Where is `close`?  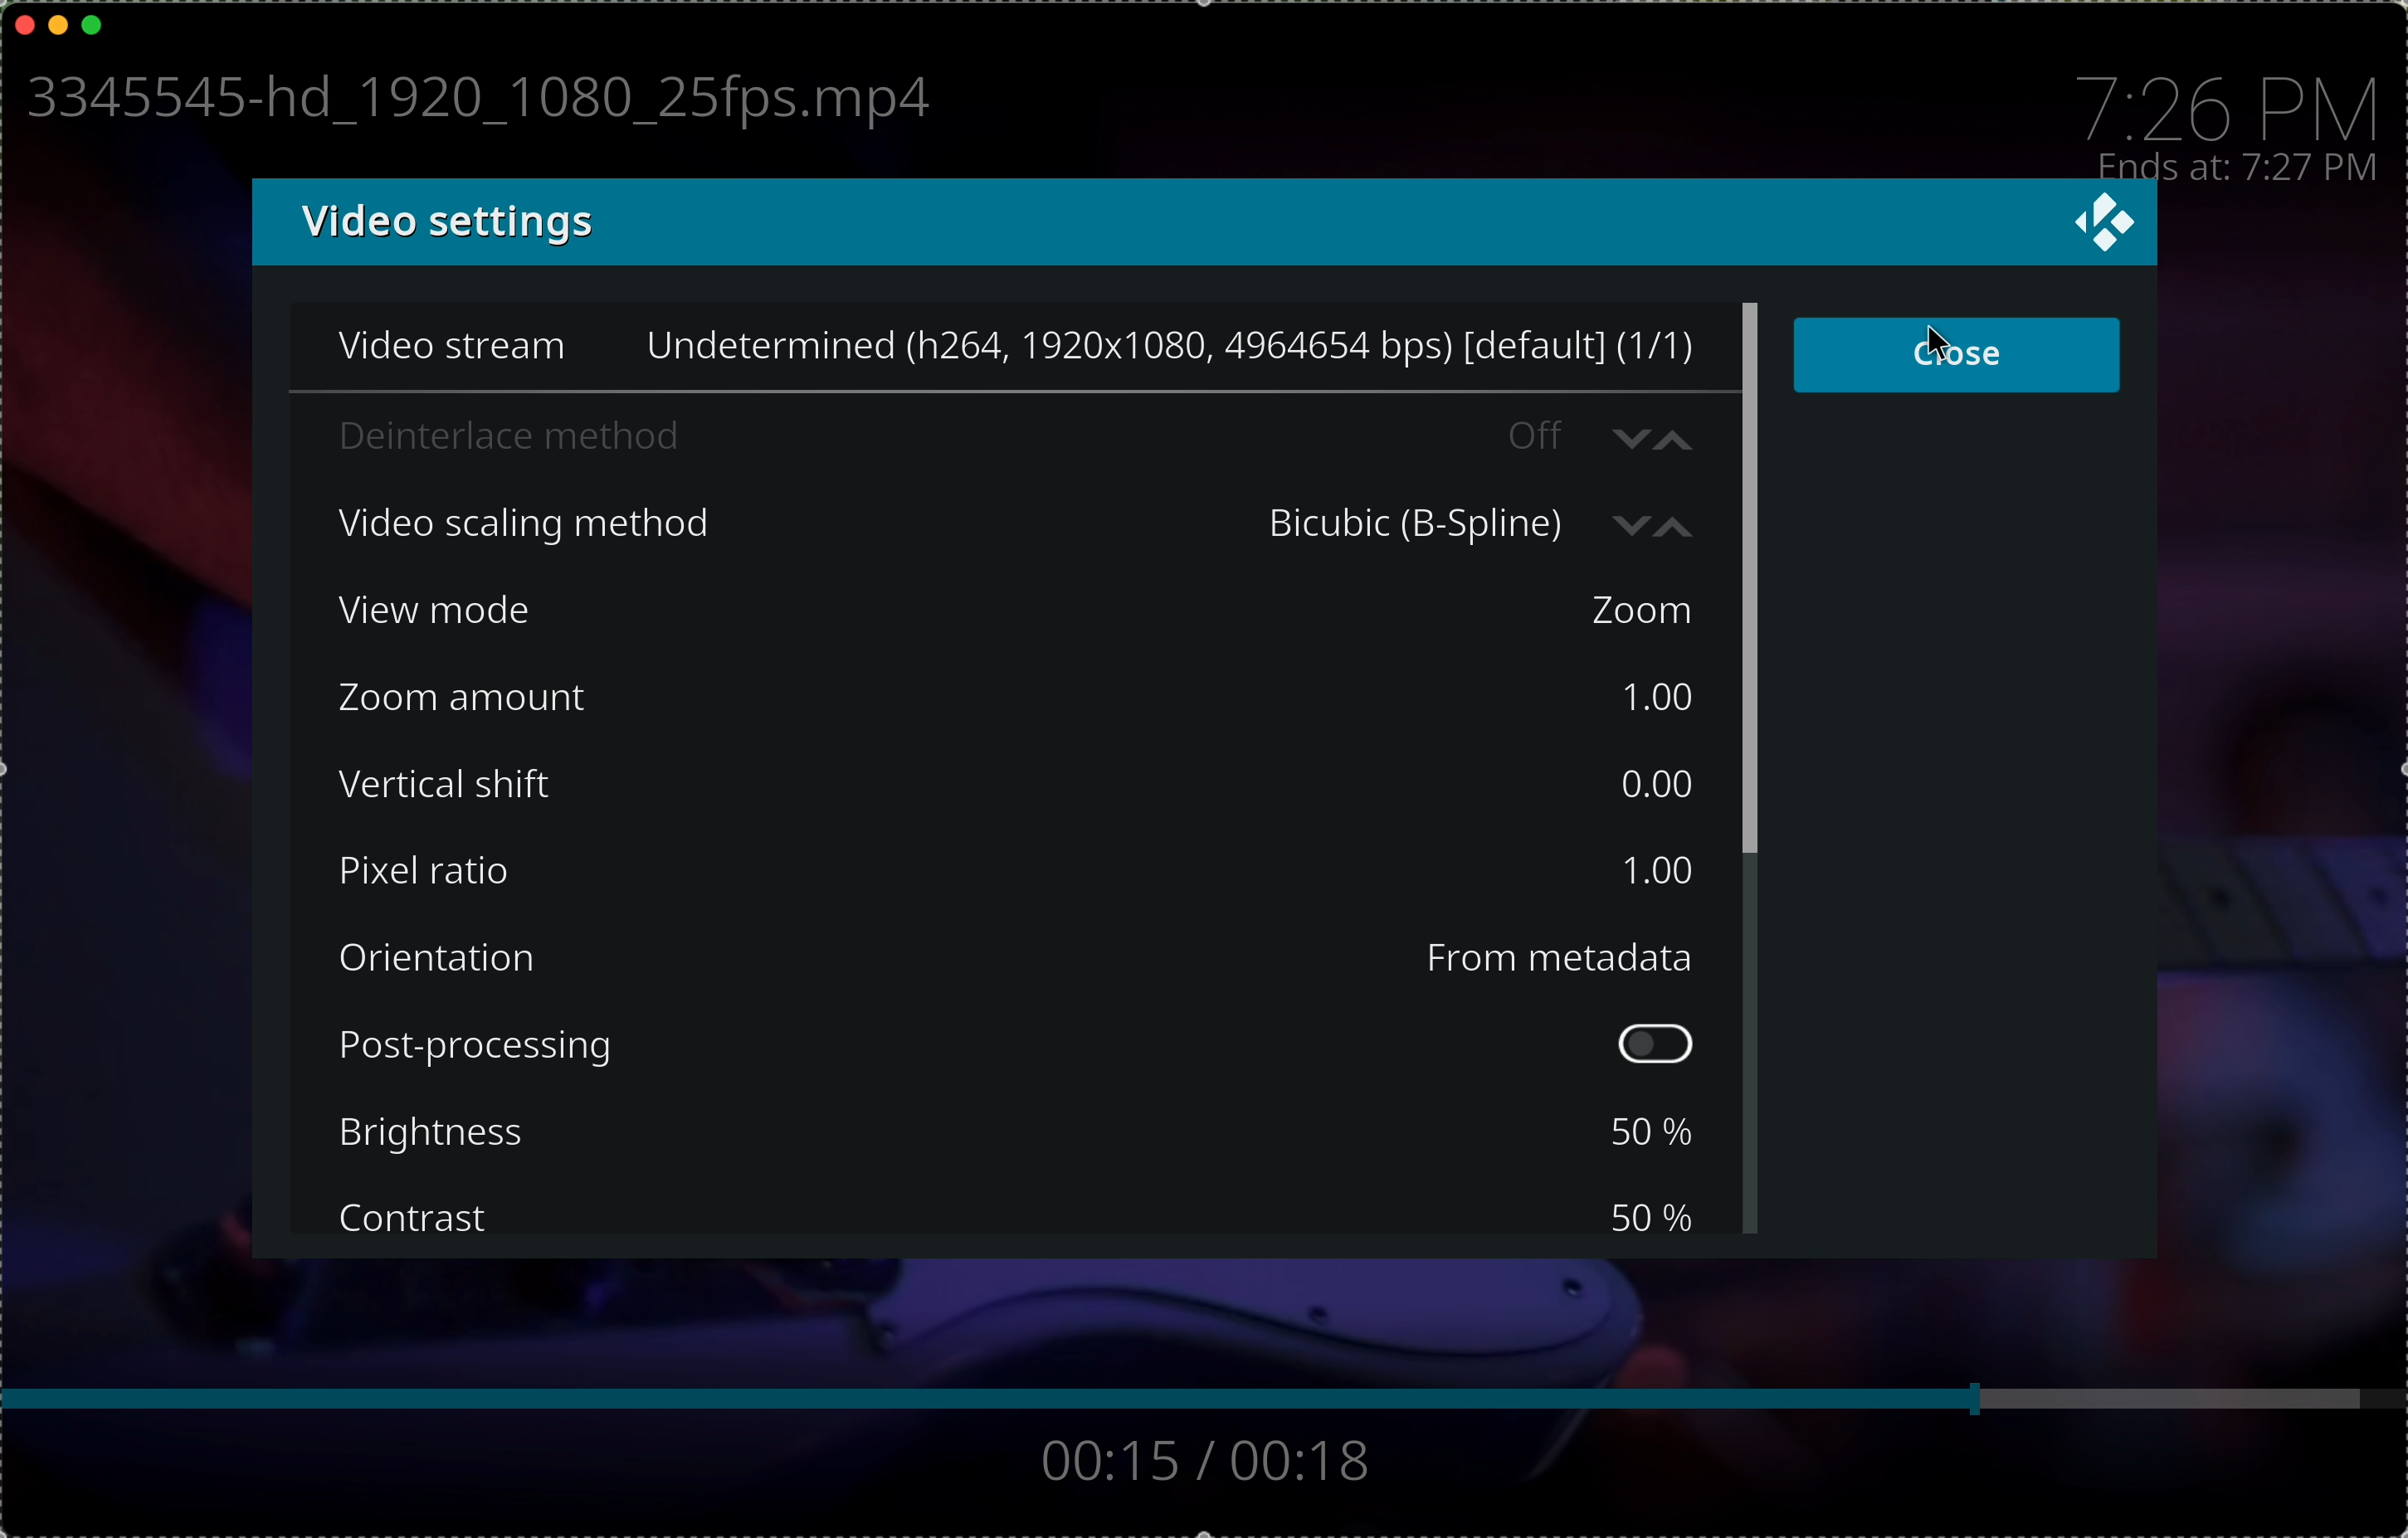
close is located at coordinates (24, 21).